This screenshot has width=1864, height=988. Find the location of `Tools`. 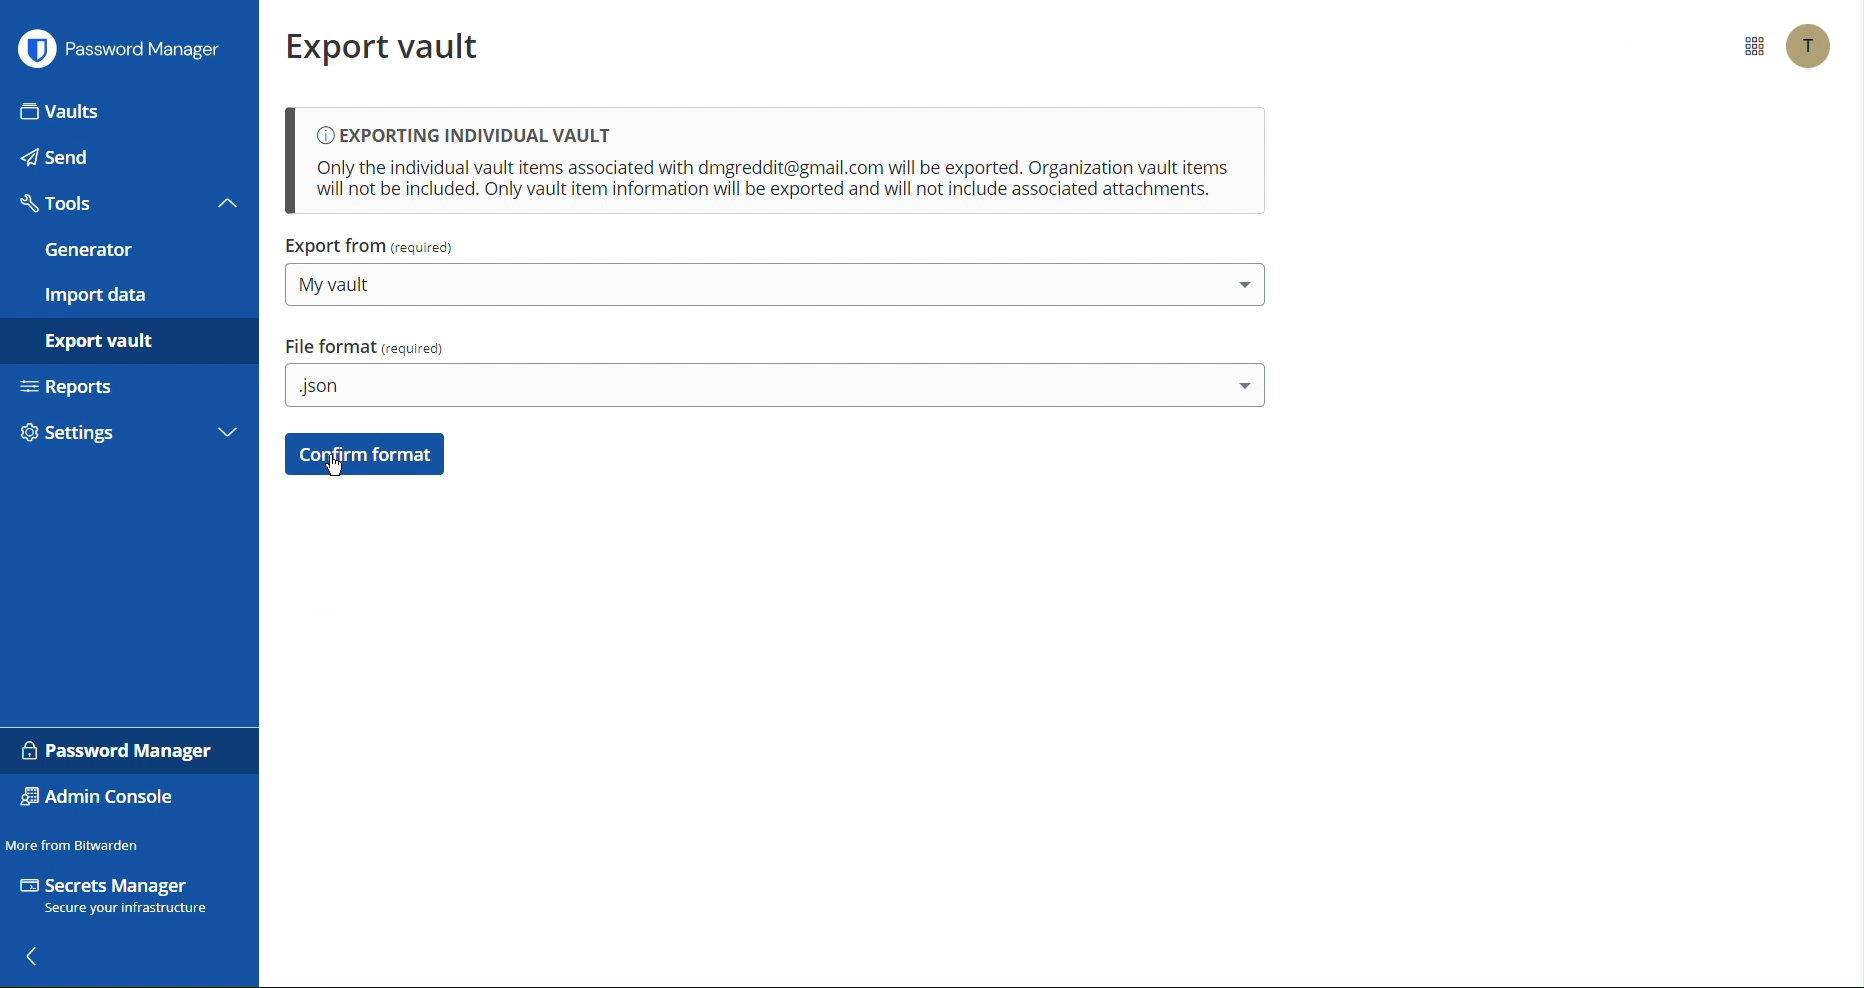

Tools is located at coordinates (125, 207).